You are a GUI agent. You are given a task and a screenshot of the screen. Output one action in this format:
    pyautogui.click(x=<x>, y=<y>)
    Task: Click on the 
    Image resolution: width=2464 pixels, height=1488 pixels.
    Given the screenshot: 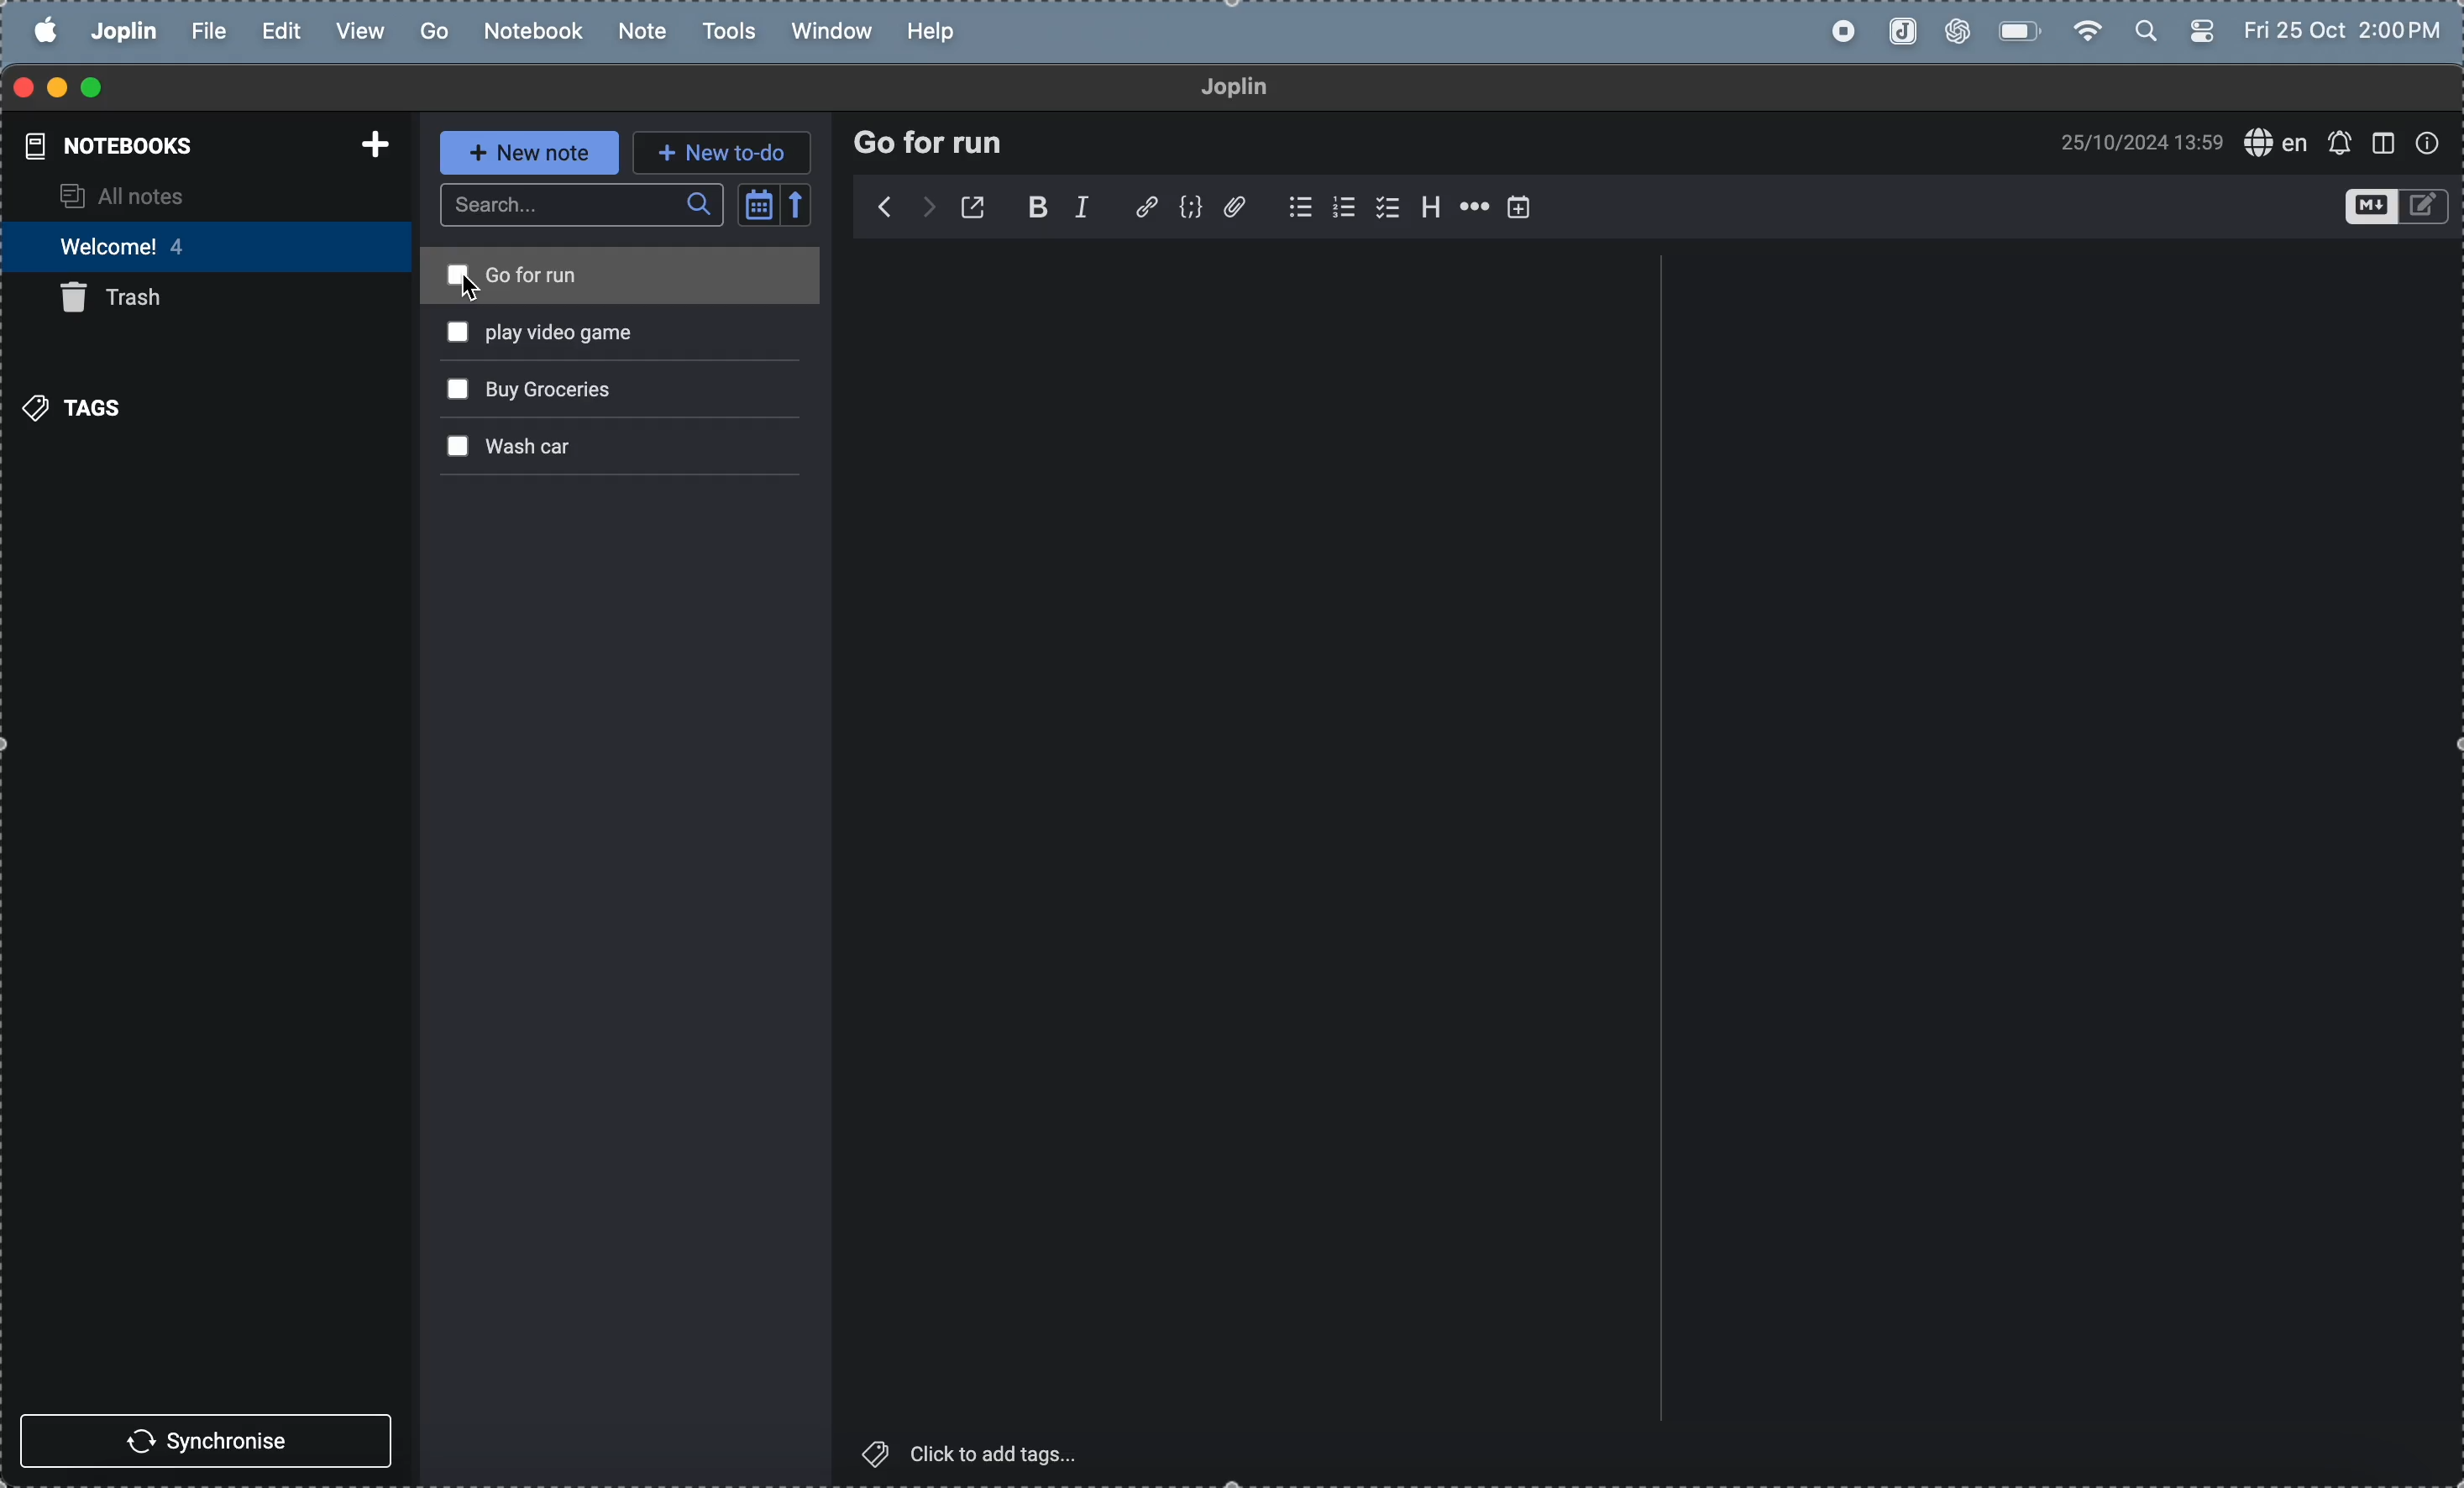 What is the action you would take?
    pyautogui.click(x=1040, y=209)
    